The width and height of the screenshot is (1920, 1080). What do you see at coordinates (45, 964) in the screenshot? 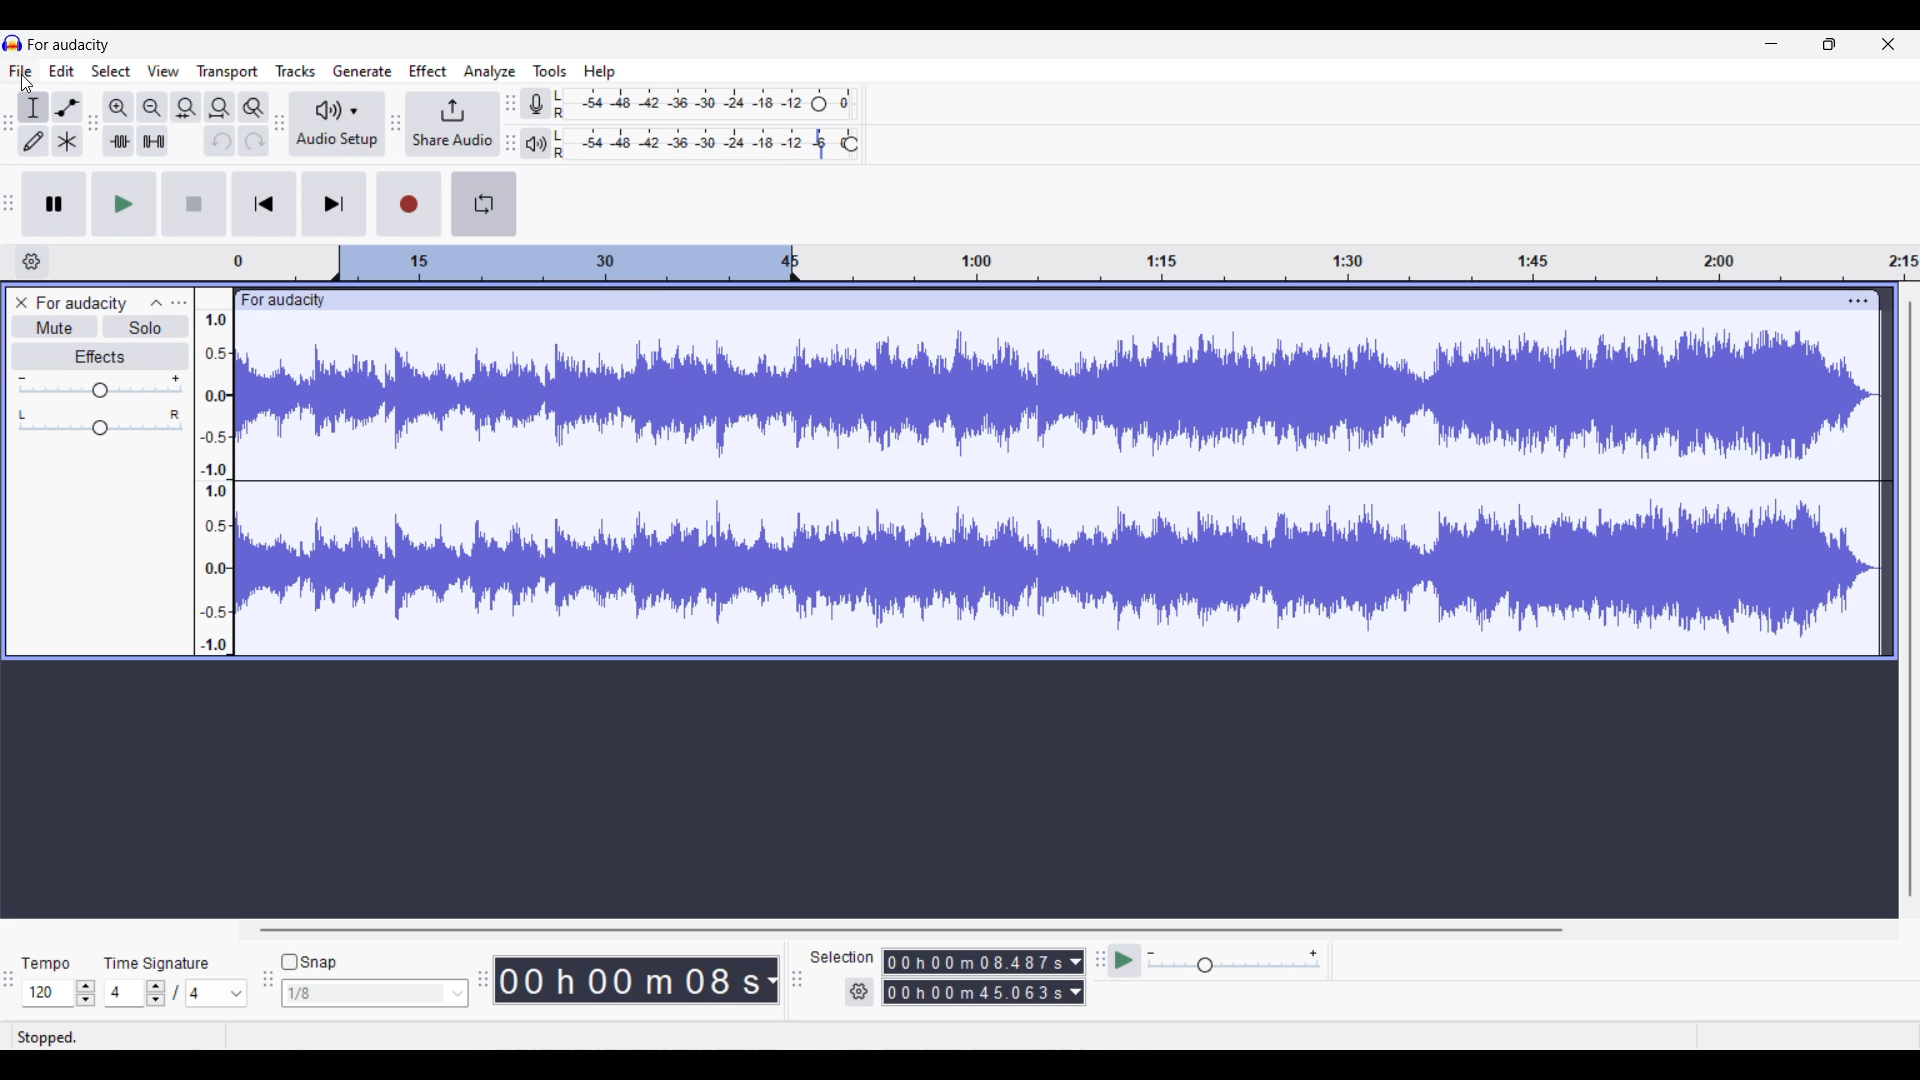
I see `Tempo settings` at bounding box center [45, 964].